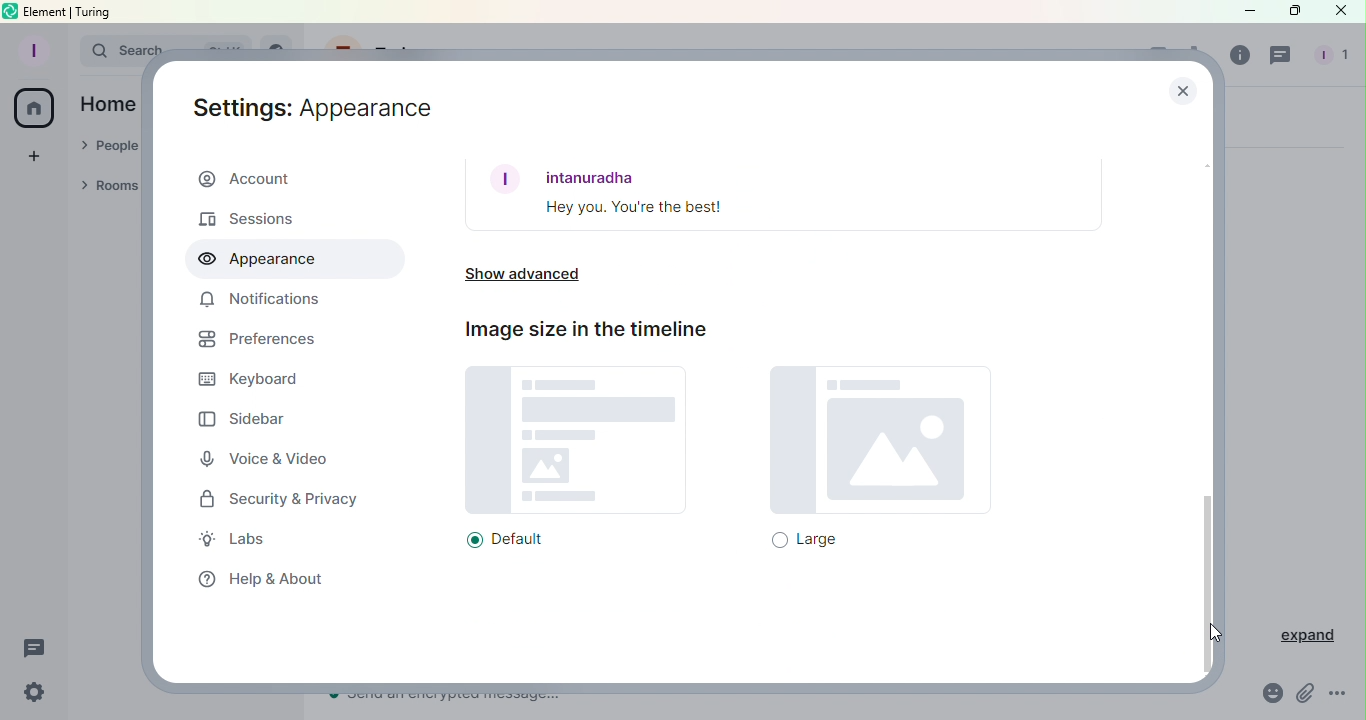 The height and width of the screenshot is (720, 1366). I want to click on Scroll bar, so click(1209, 406).